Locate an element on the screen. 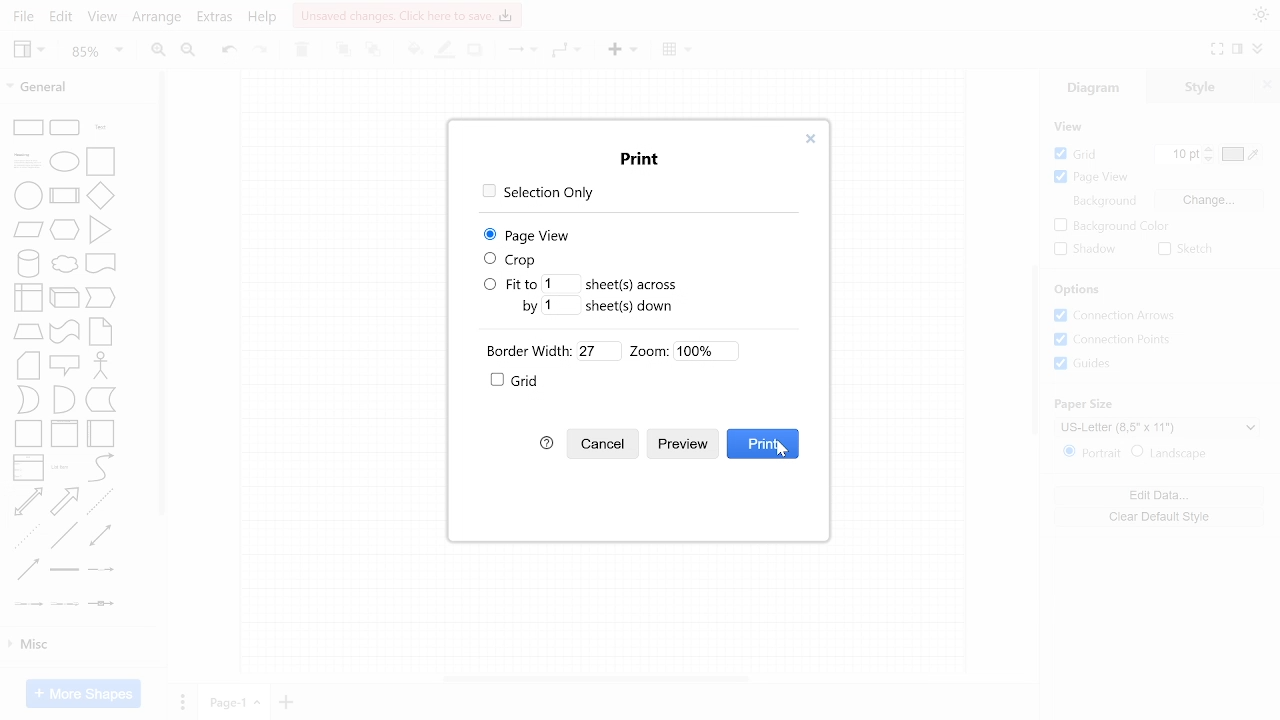 Image resolution: width=1280 pixels, height=720 pixels. Close is located at coordinates (1267, 86).